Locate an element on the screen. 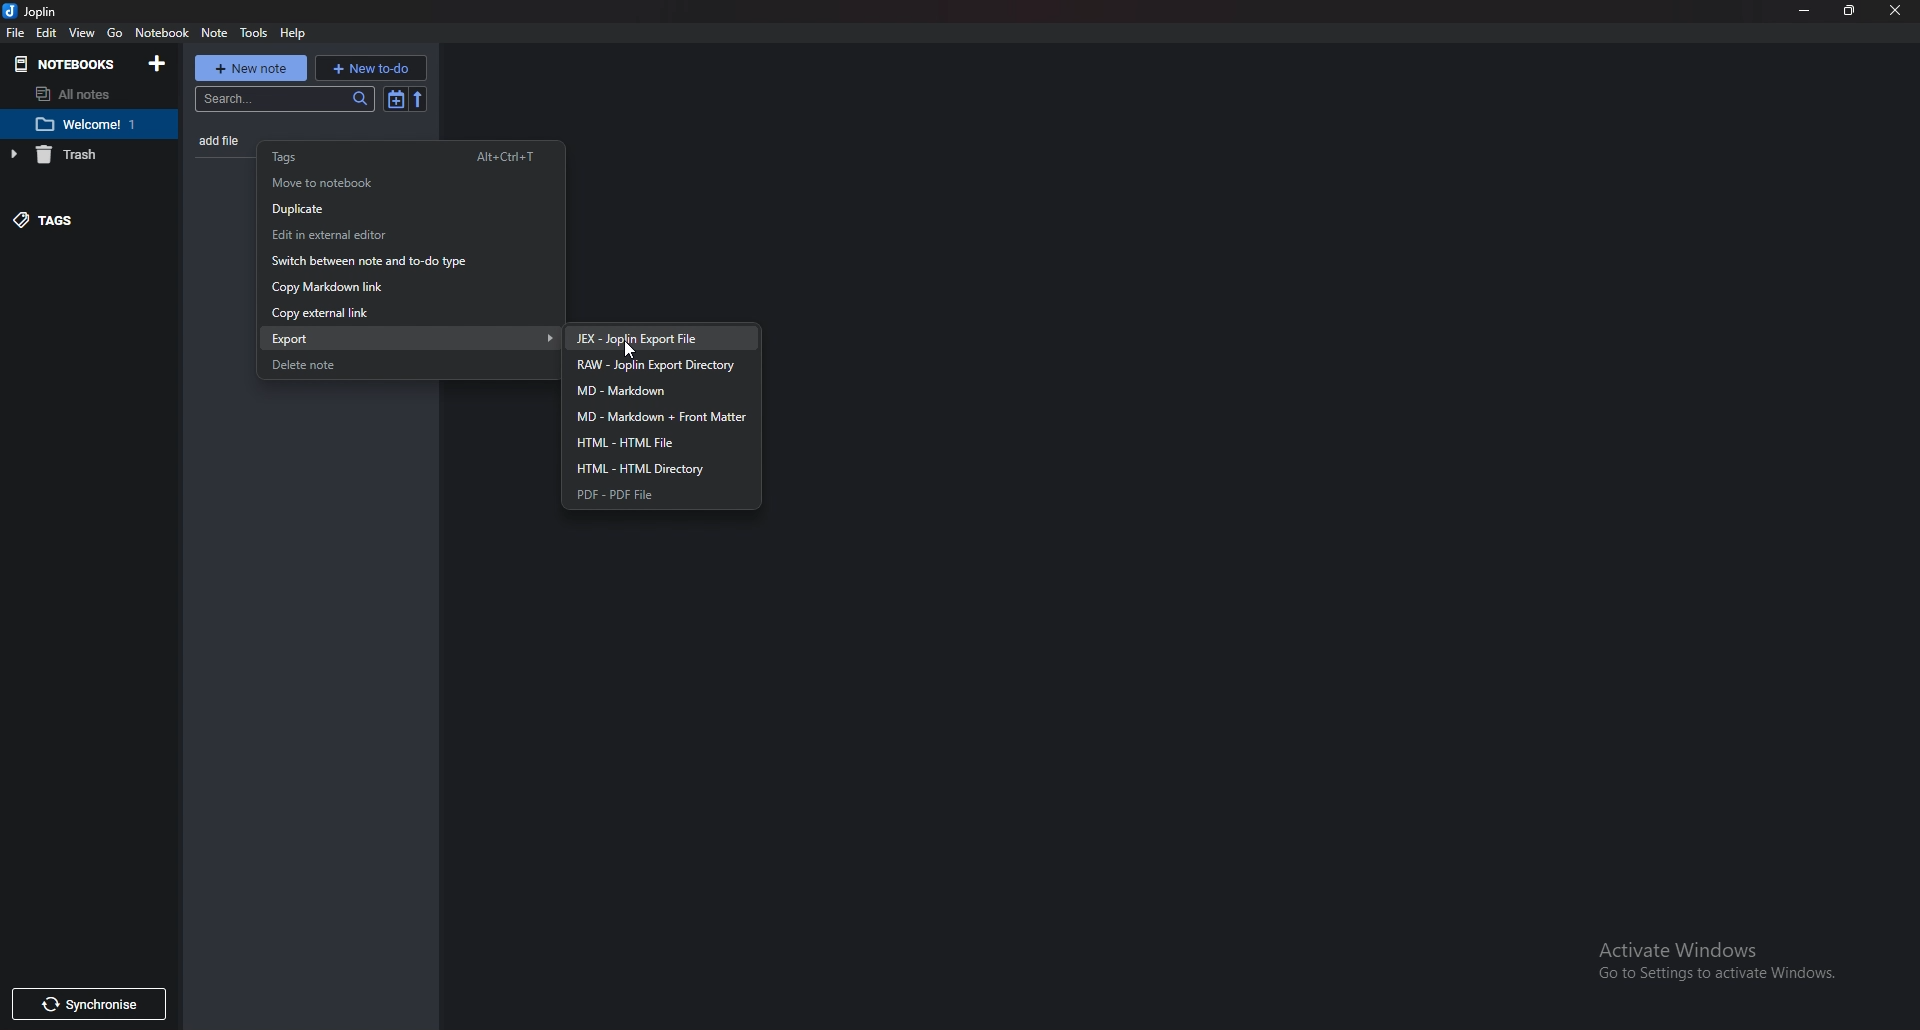 This screenshot has height=1030, width=1920. Notebook is located at coordinates (162, 32).